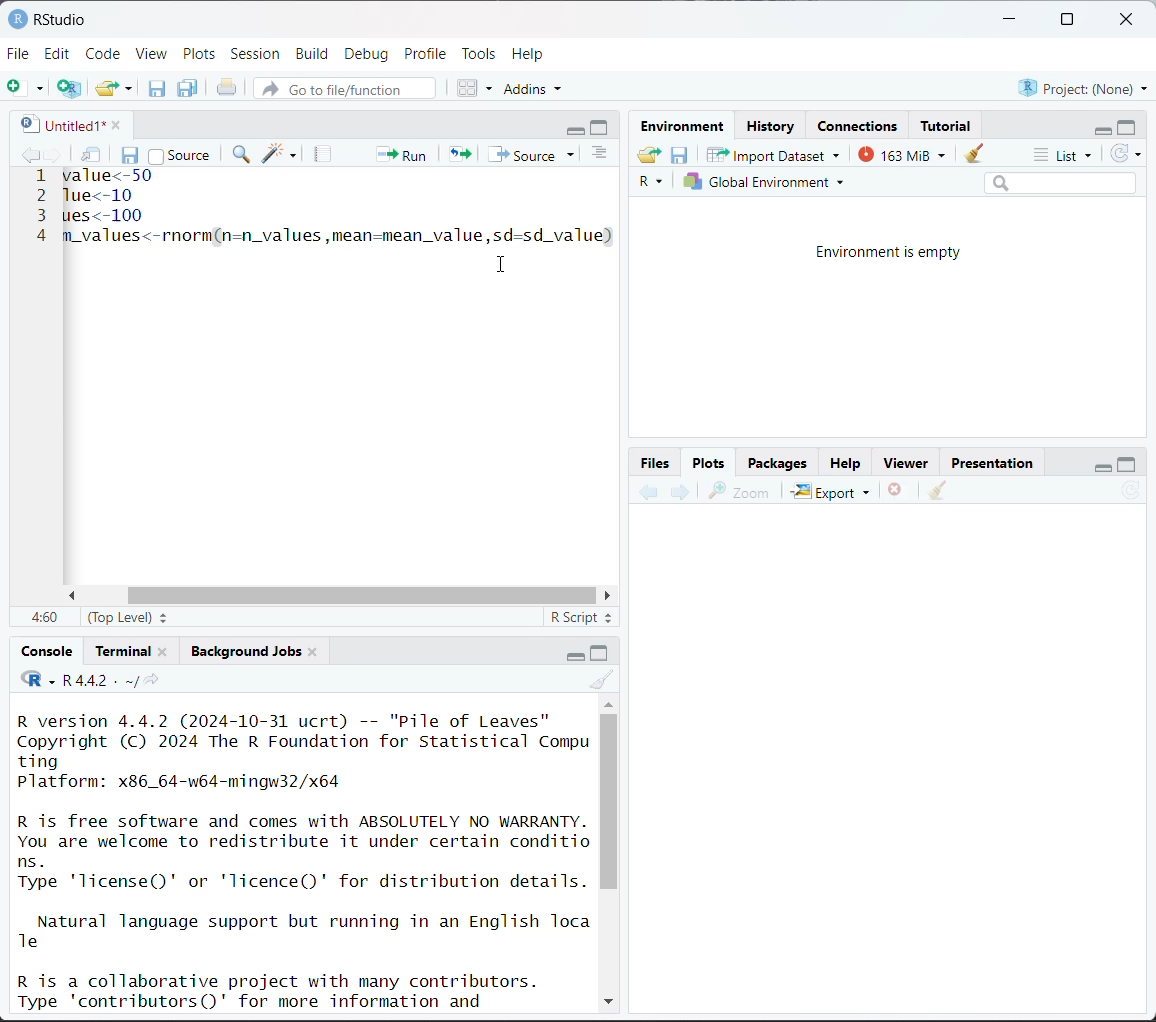  I want to click on close, so click(313, 650).